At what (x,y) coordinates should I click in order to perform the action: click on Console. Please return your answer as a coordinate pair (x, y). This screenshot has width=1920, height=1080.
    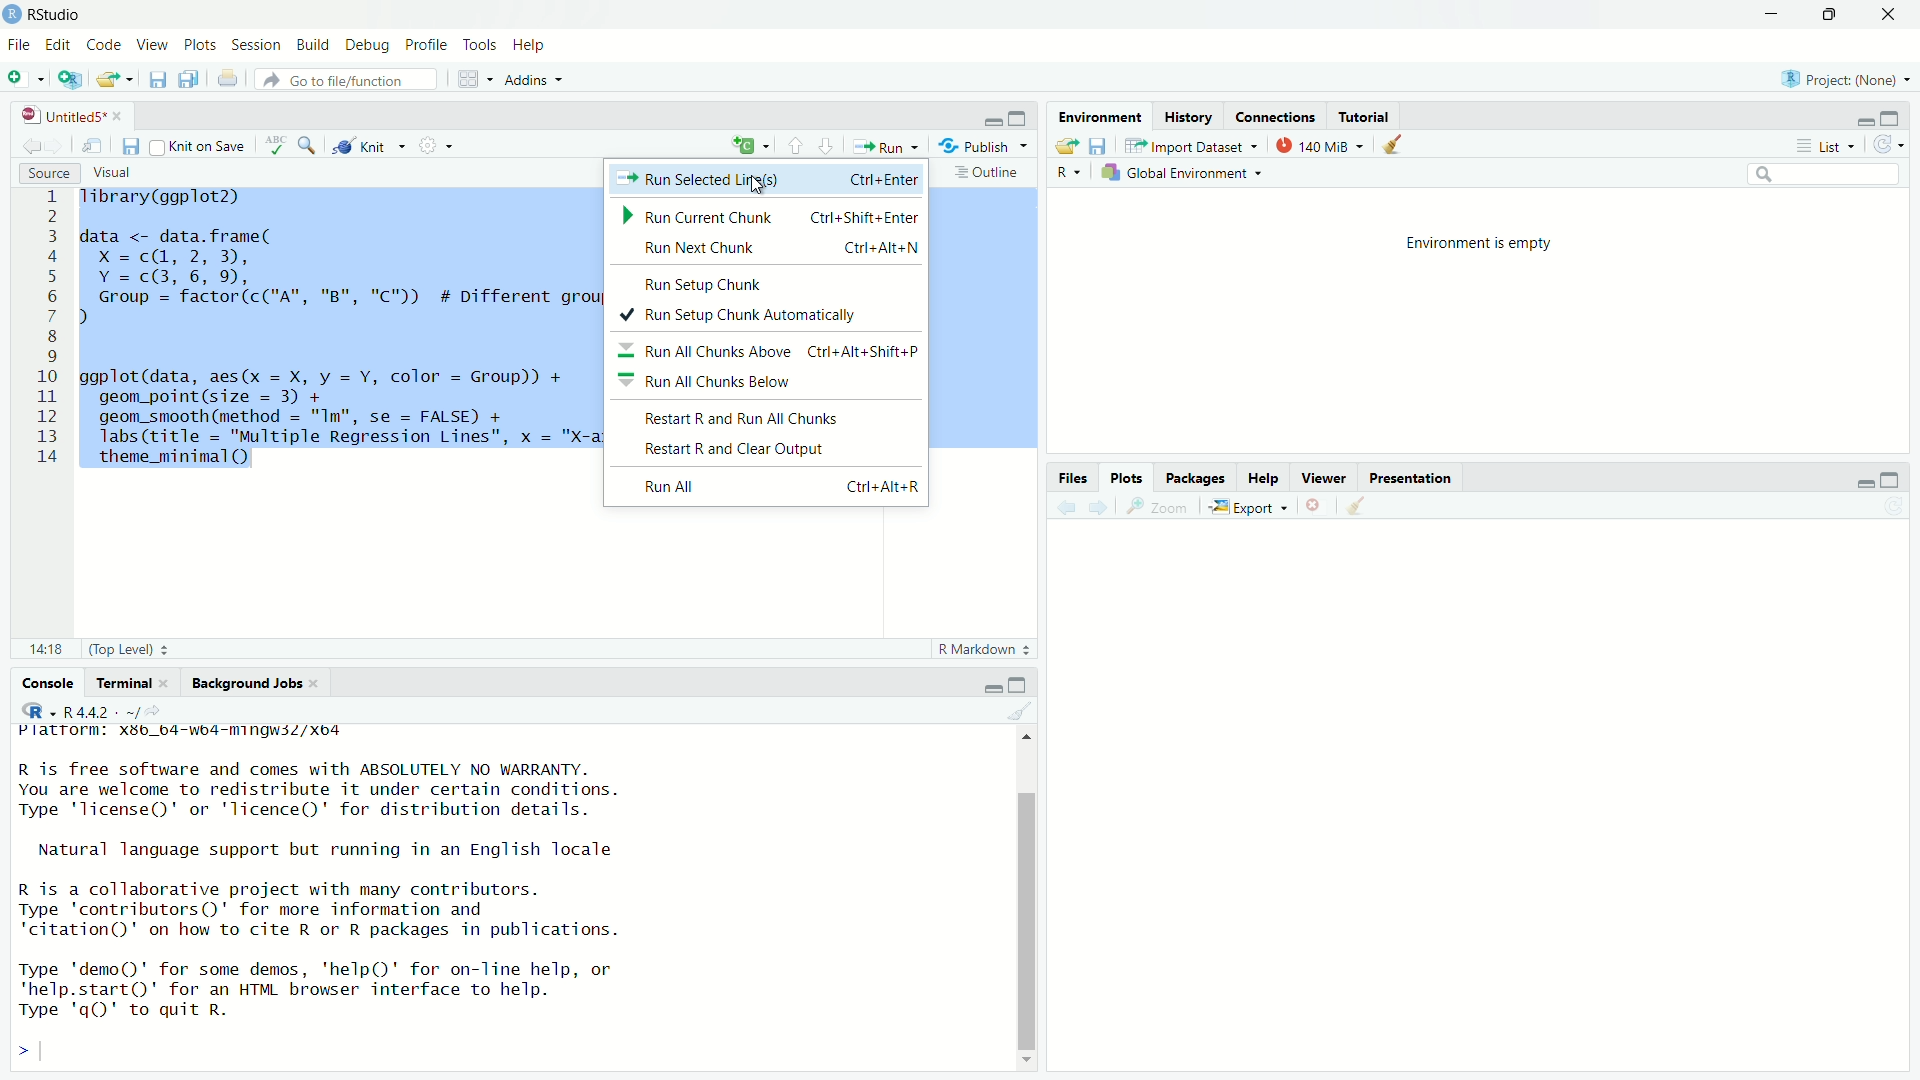
    Looking at the image, I should click on (36, 683).